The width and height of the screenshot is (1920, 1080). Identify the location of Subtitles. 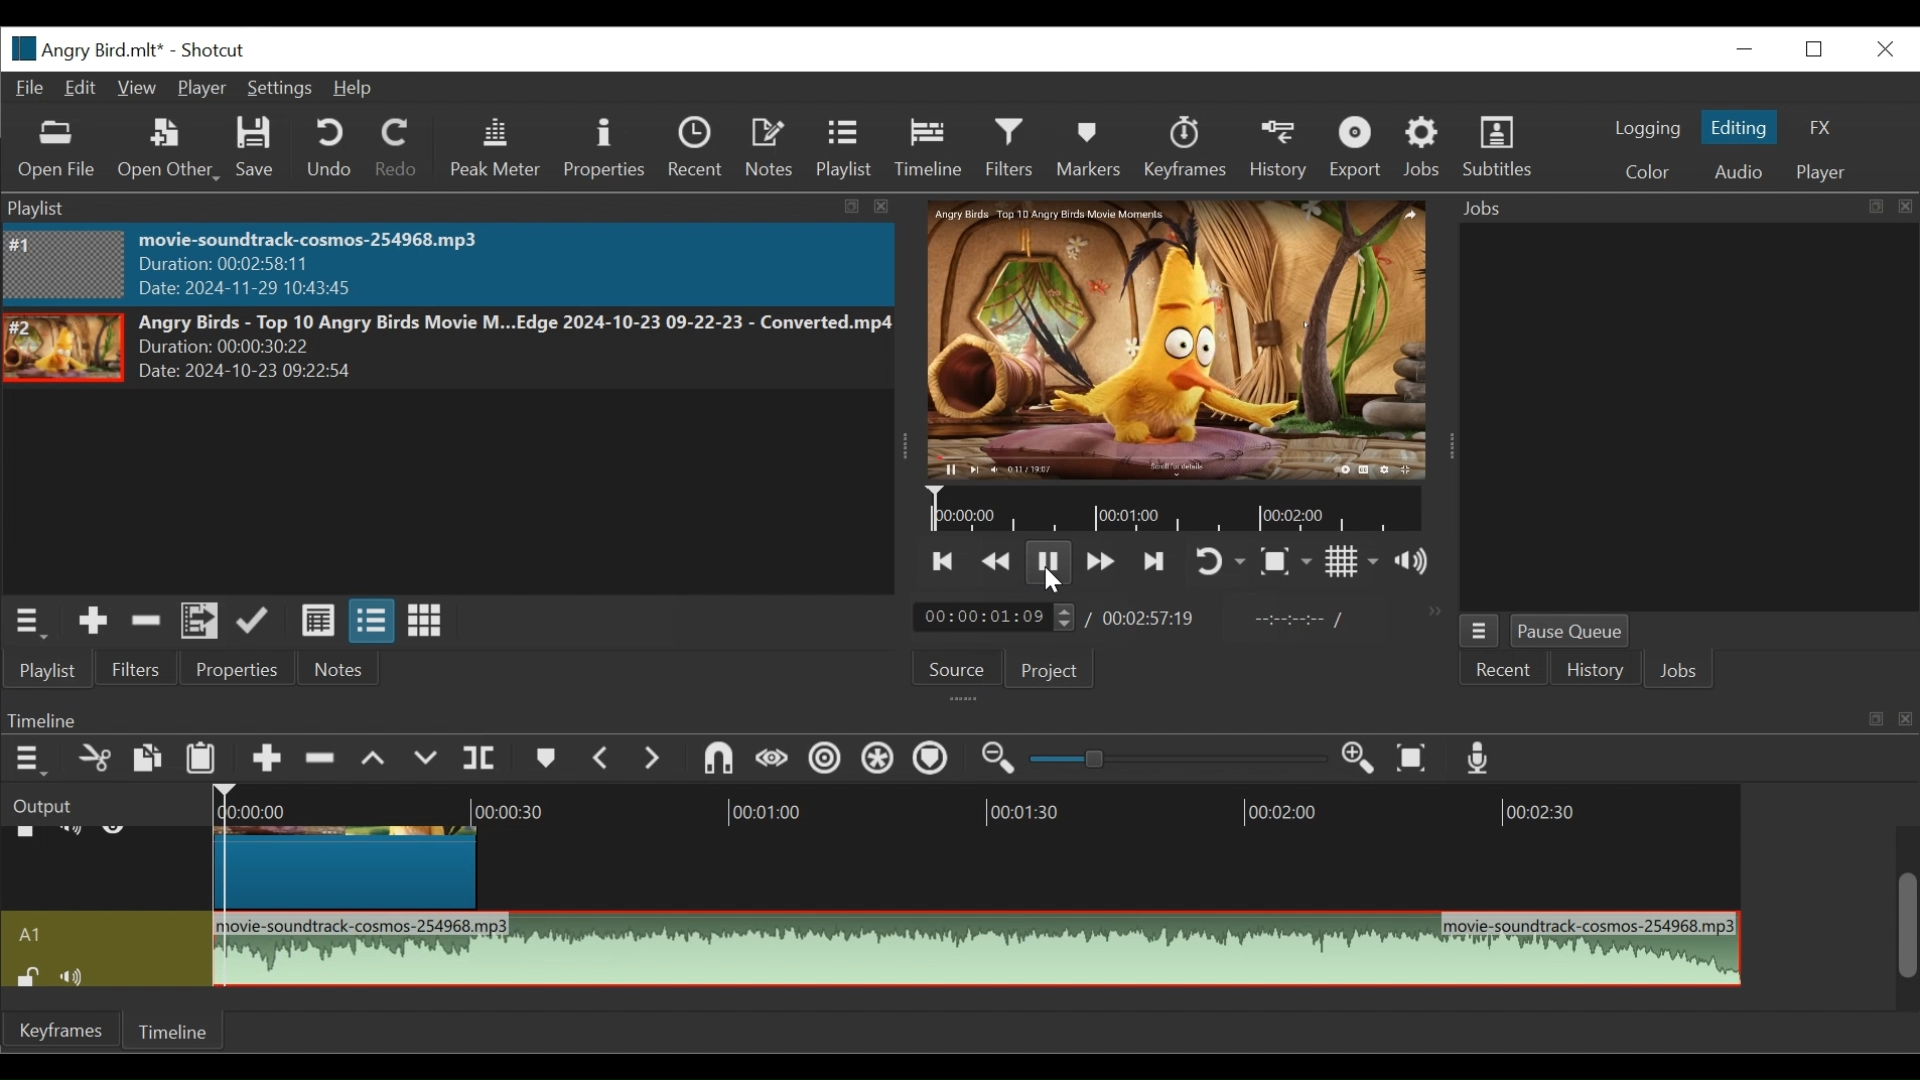
(1505, 149).